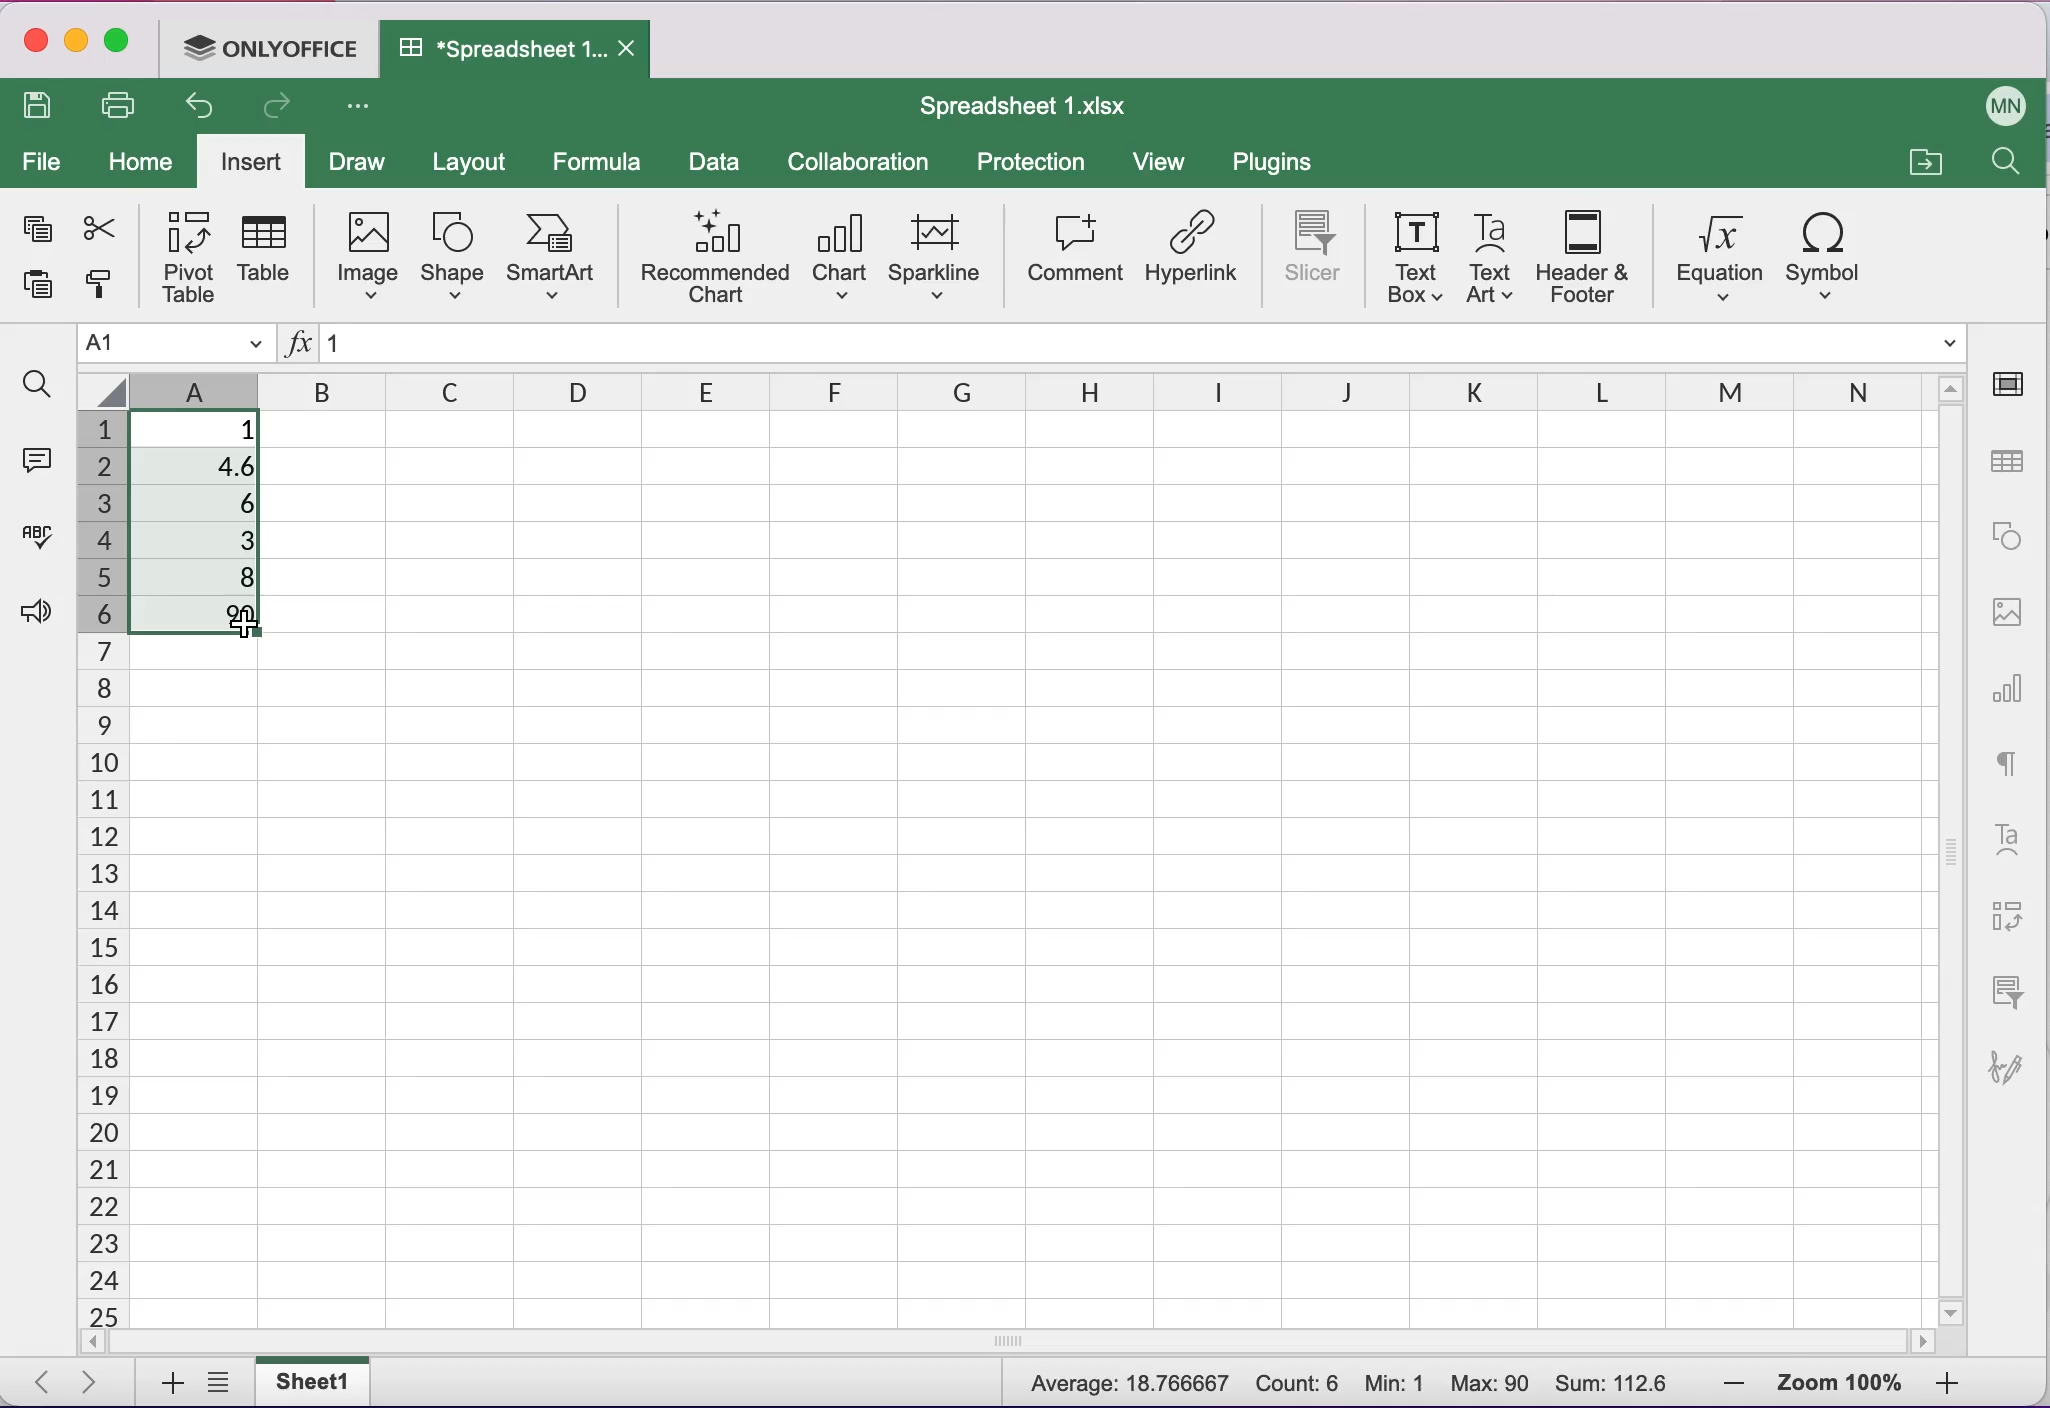 This screenshot has width=2050, height=1408. I want to click on User name, so click(1999, 104).